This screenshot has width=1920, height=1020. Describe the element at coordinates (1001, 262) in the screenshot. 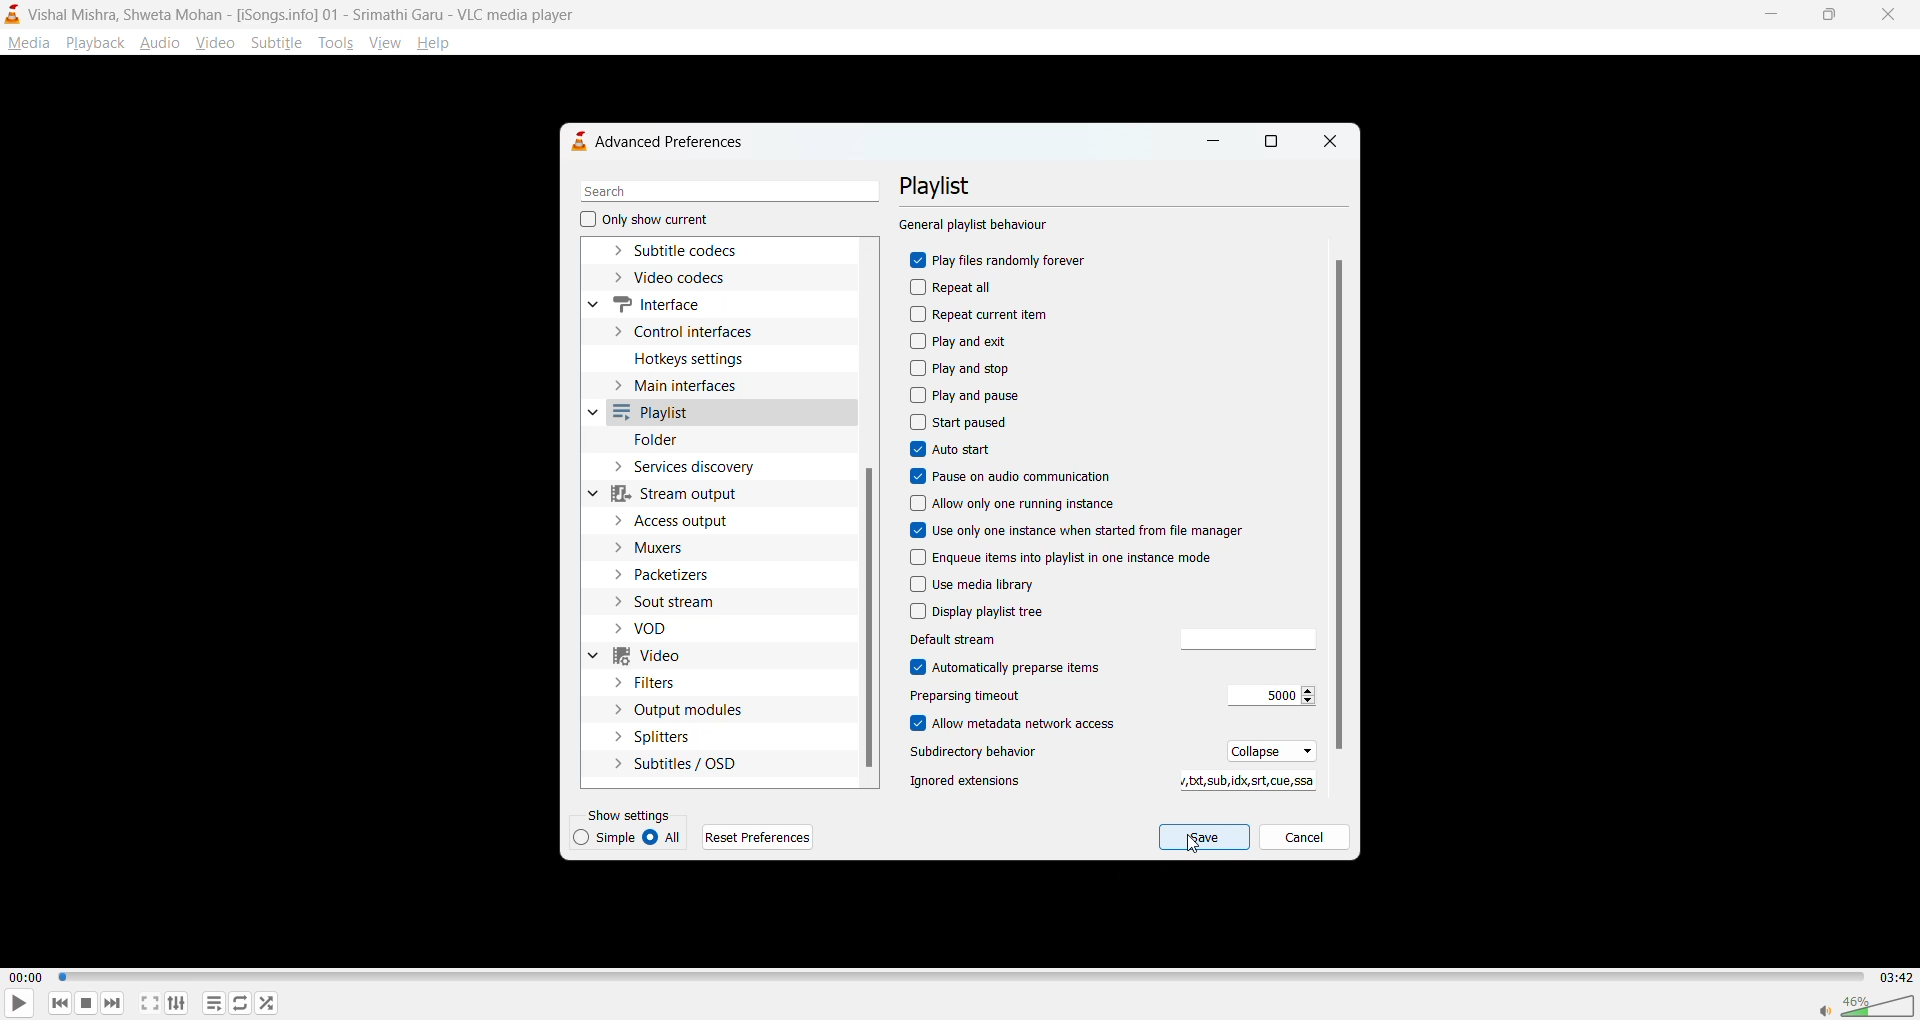

I see `play files randomly enabled` at that location.